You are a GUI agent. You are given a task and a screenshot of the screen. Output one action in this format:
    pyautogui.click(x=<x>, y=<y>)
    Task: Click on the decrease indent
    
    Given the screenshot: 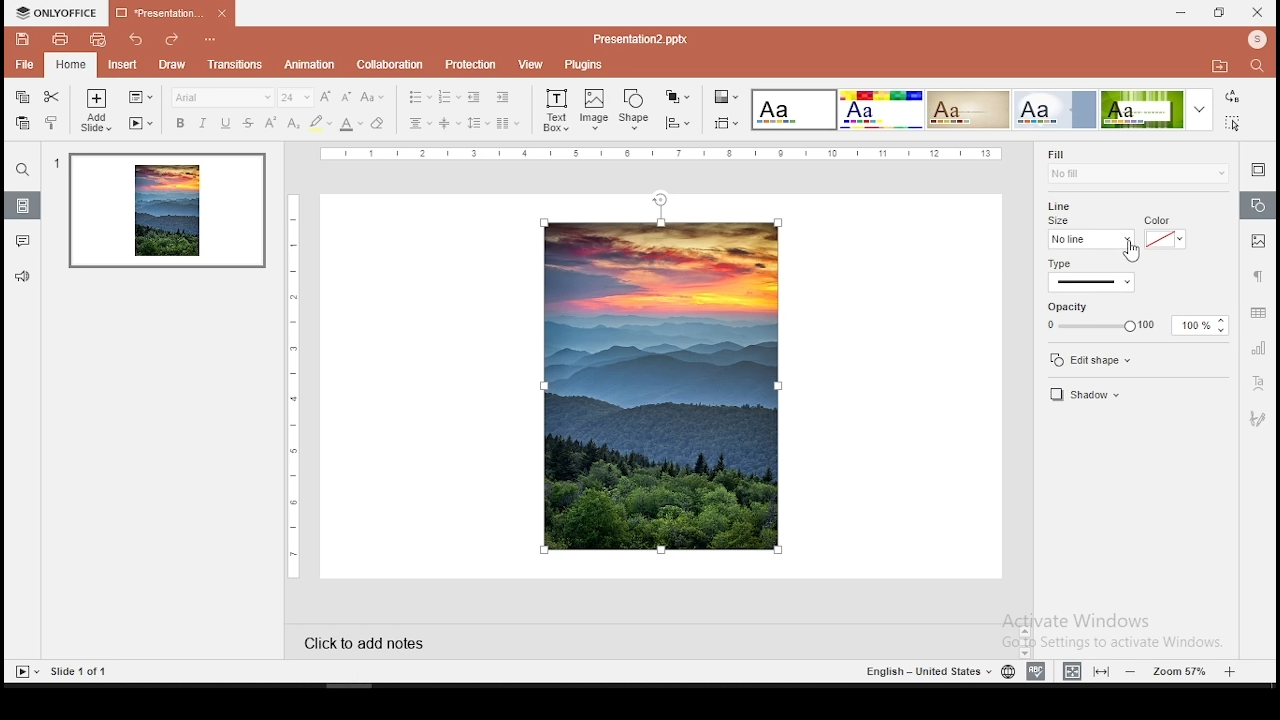 What is the action you would take?
    pyautogui.click(x=474, y=97)
    